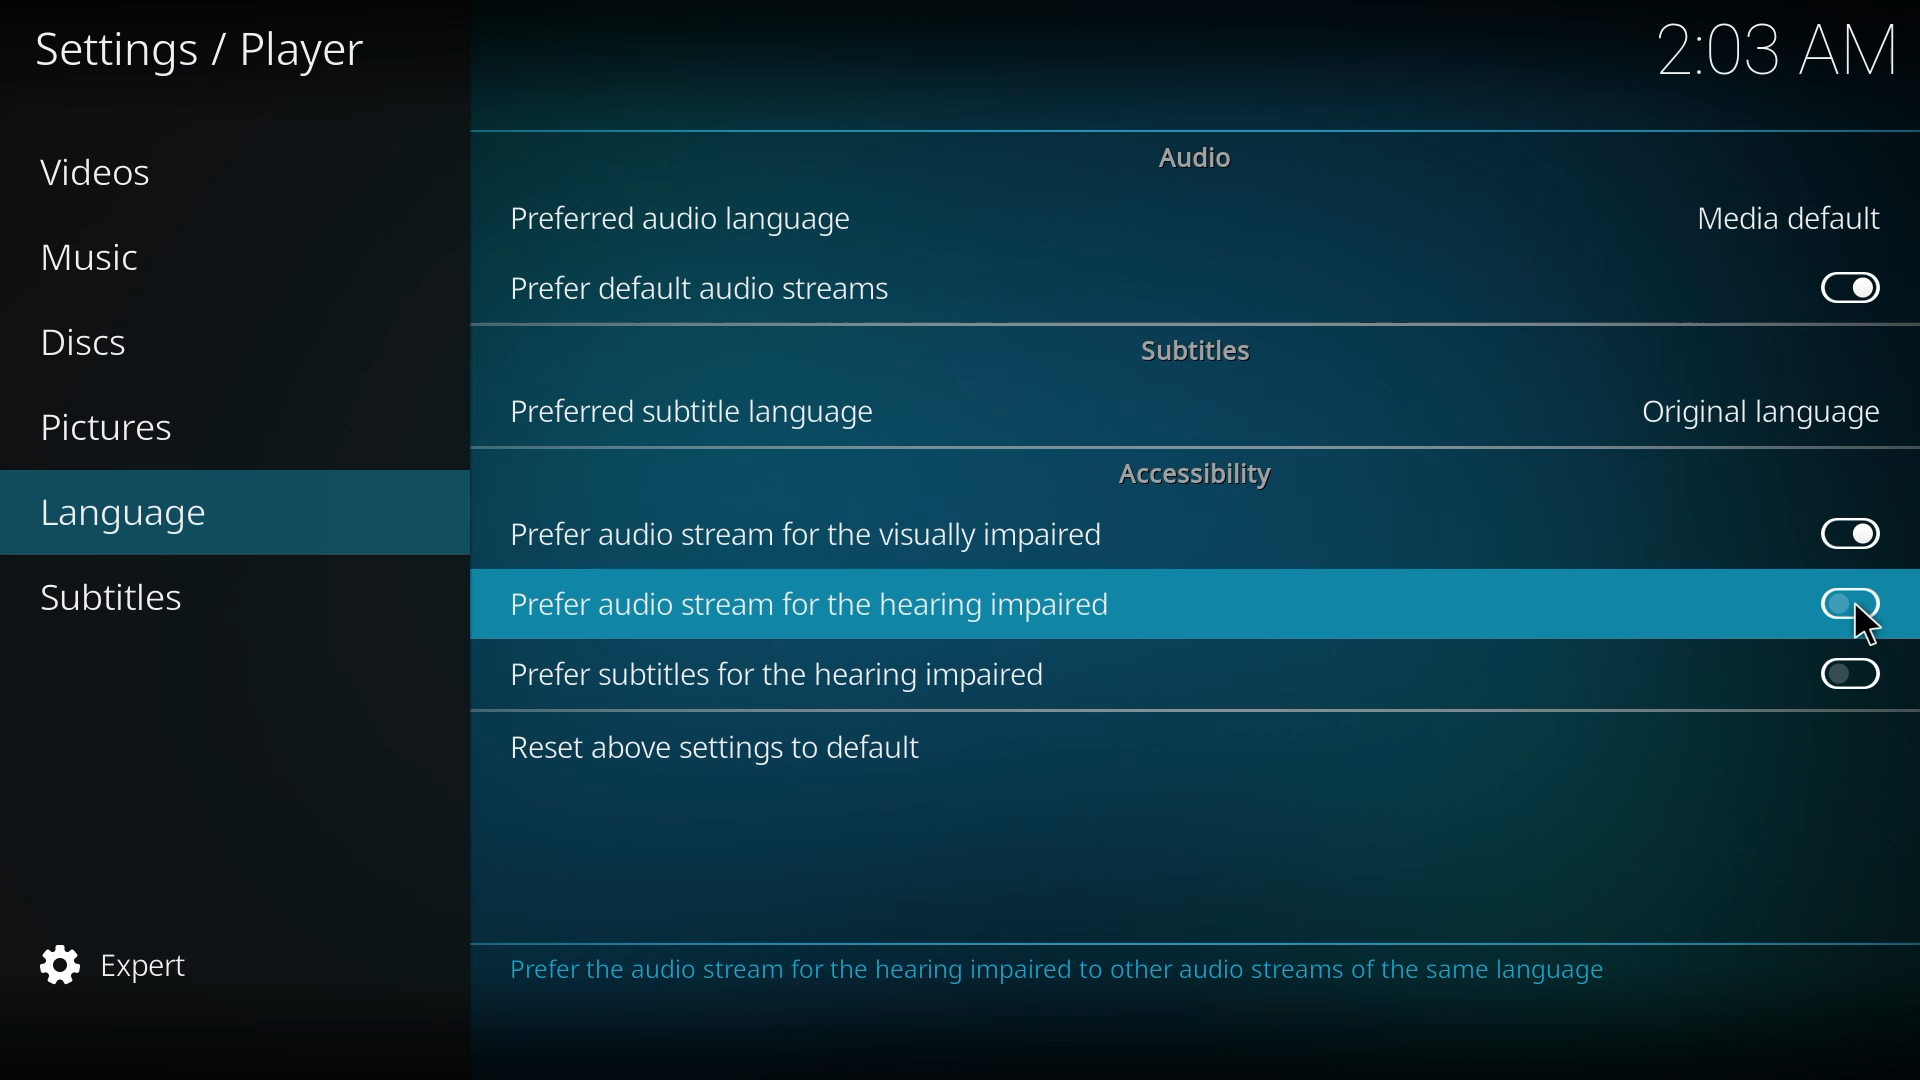  Describe the element at coordinates (82, 339) in the screenshot. I see `discs` at that location.